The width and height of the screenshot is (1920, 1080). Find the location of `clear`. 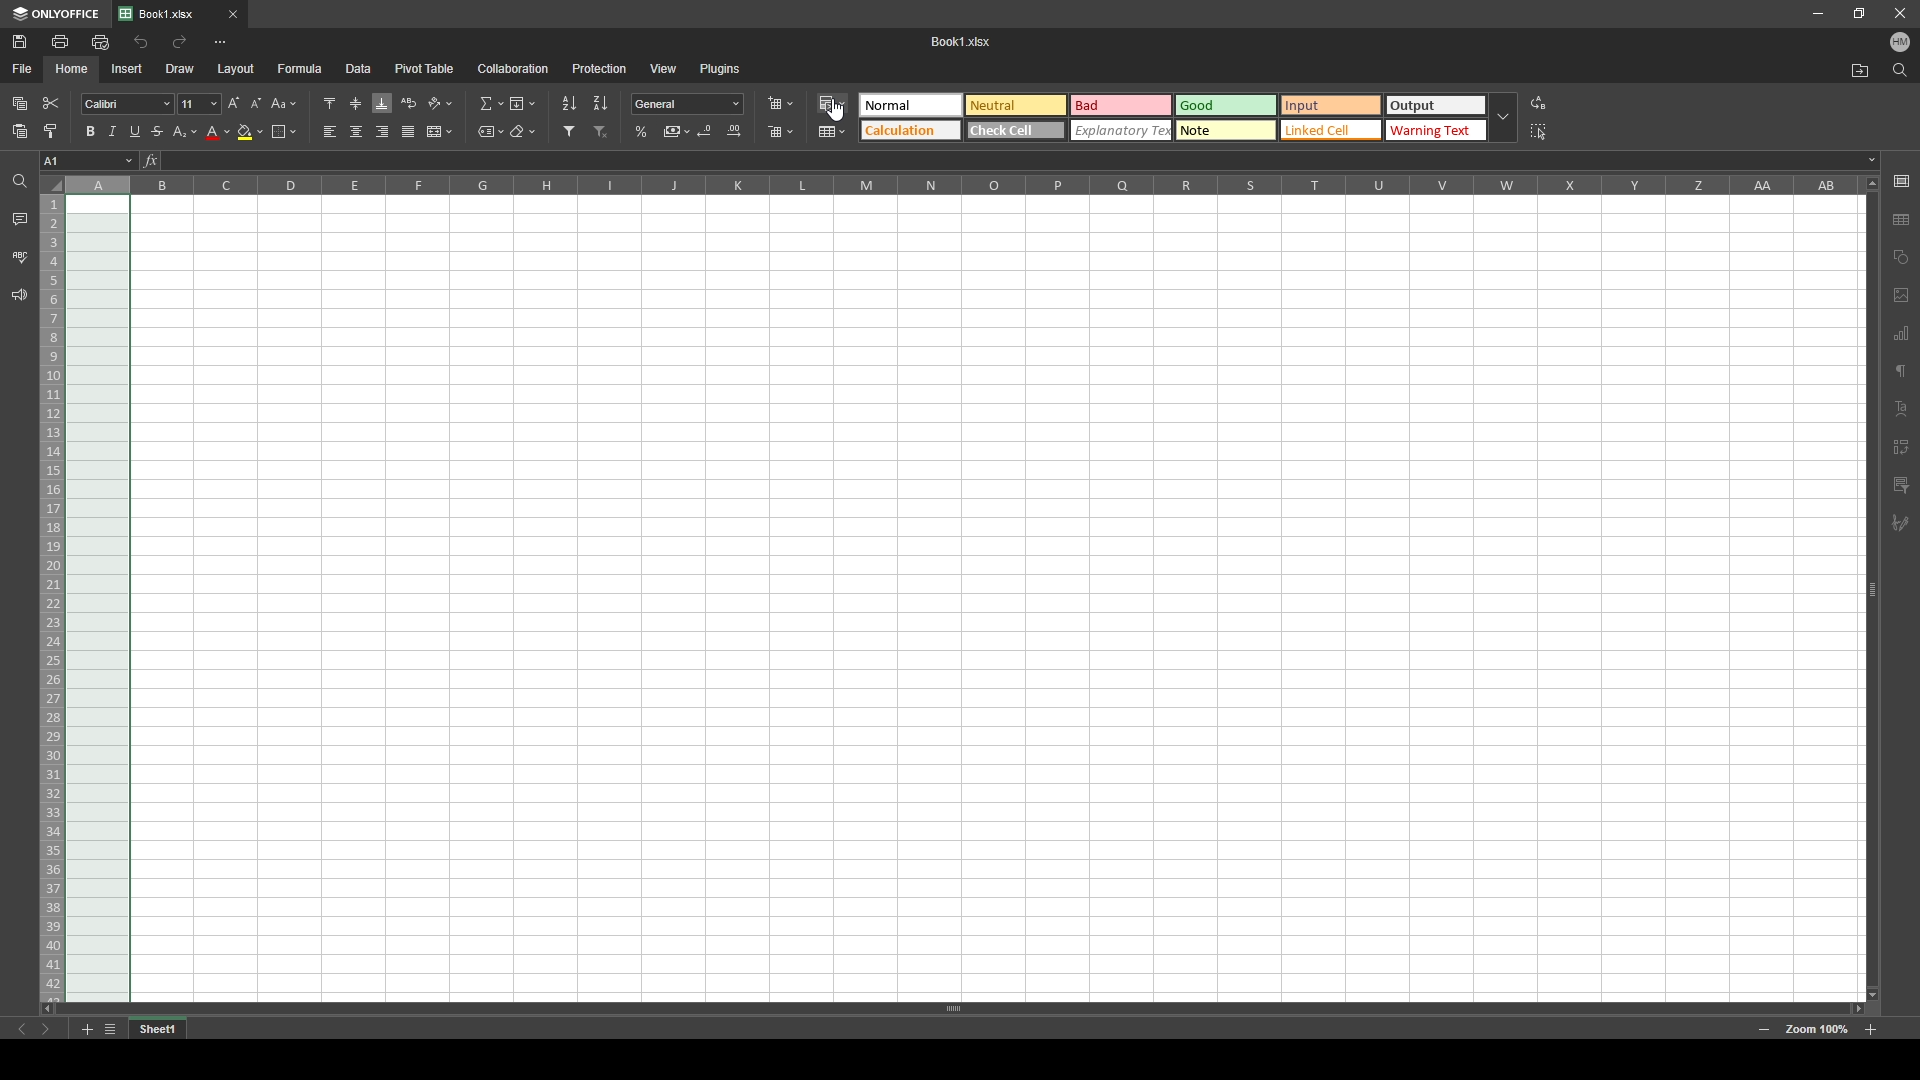

clear is located at coordinates (524, 132).